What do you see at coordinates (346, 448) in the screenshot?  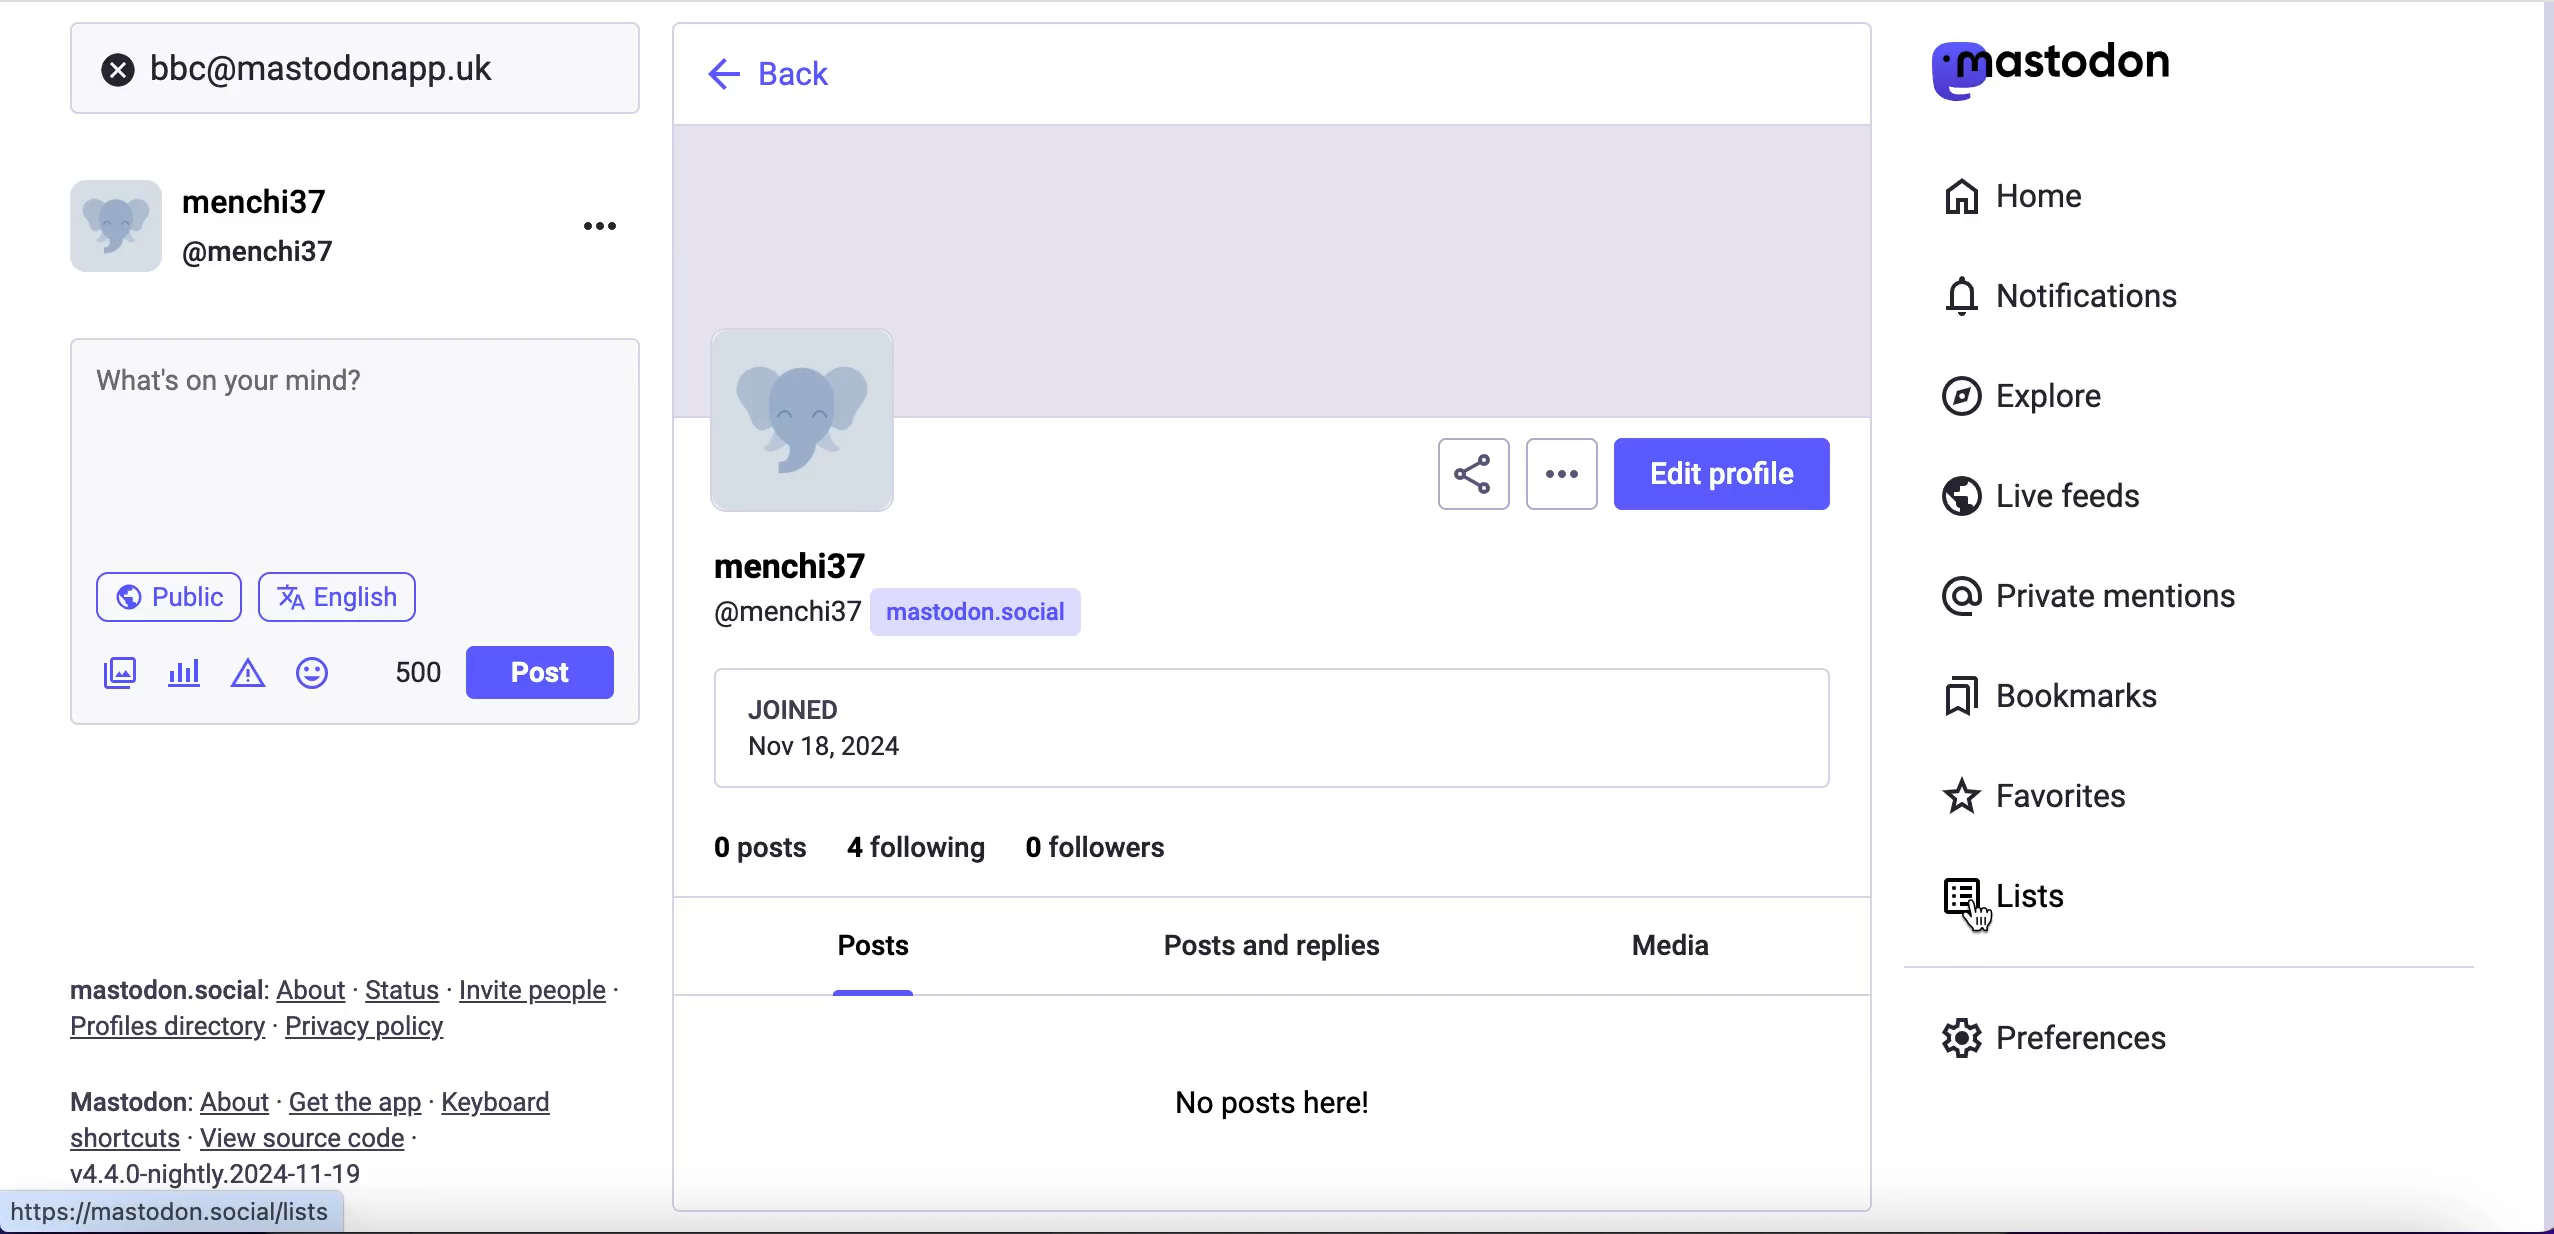 I see `post what's n your mind` at bounding box center [346, 448].